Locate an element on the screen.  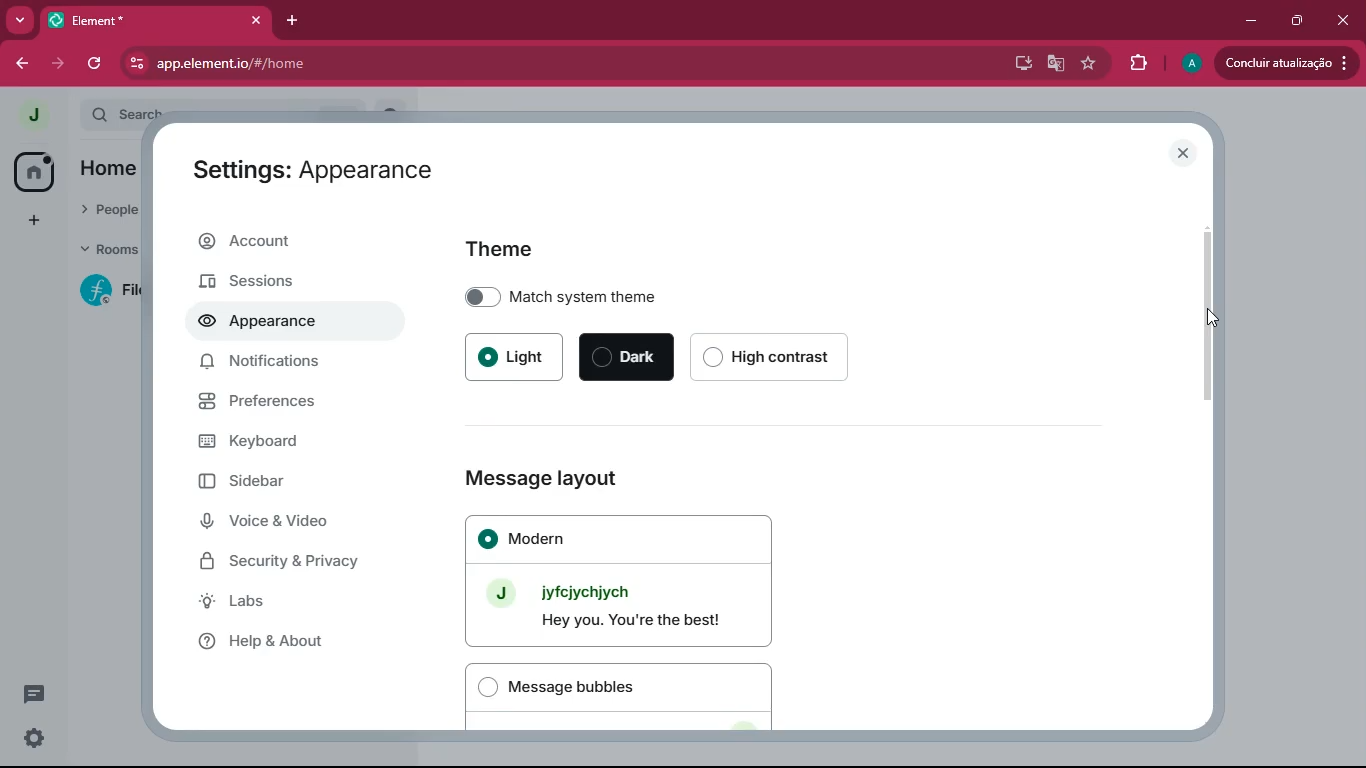
keyboard is located at coordinates (289, 440).